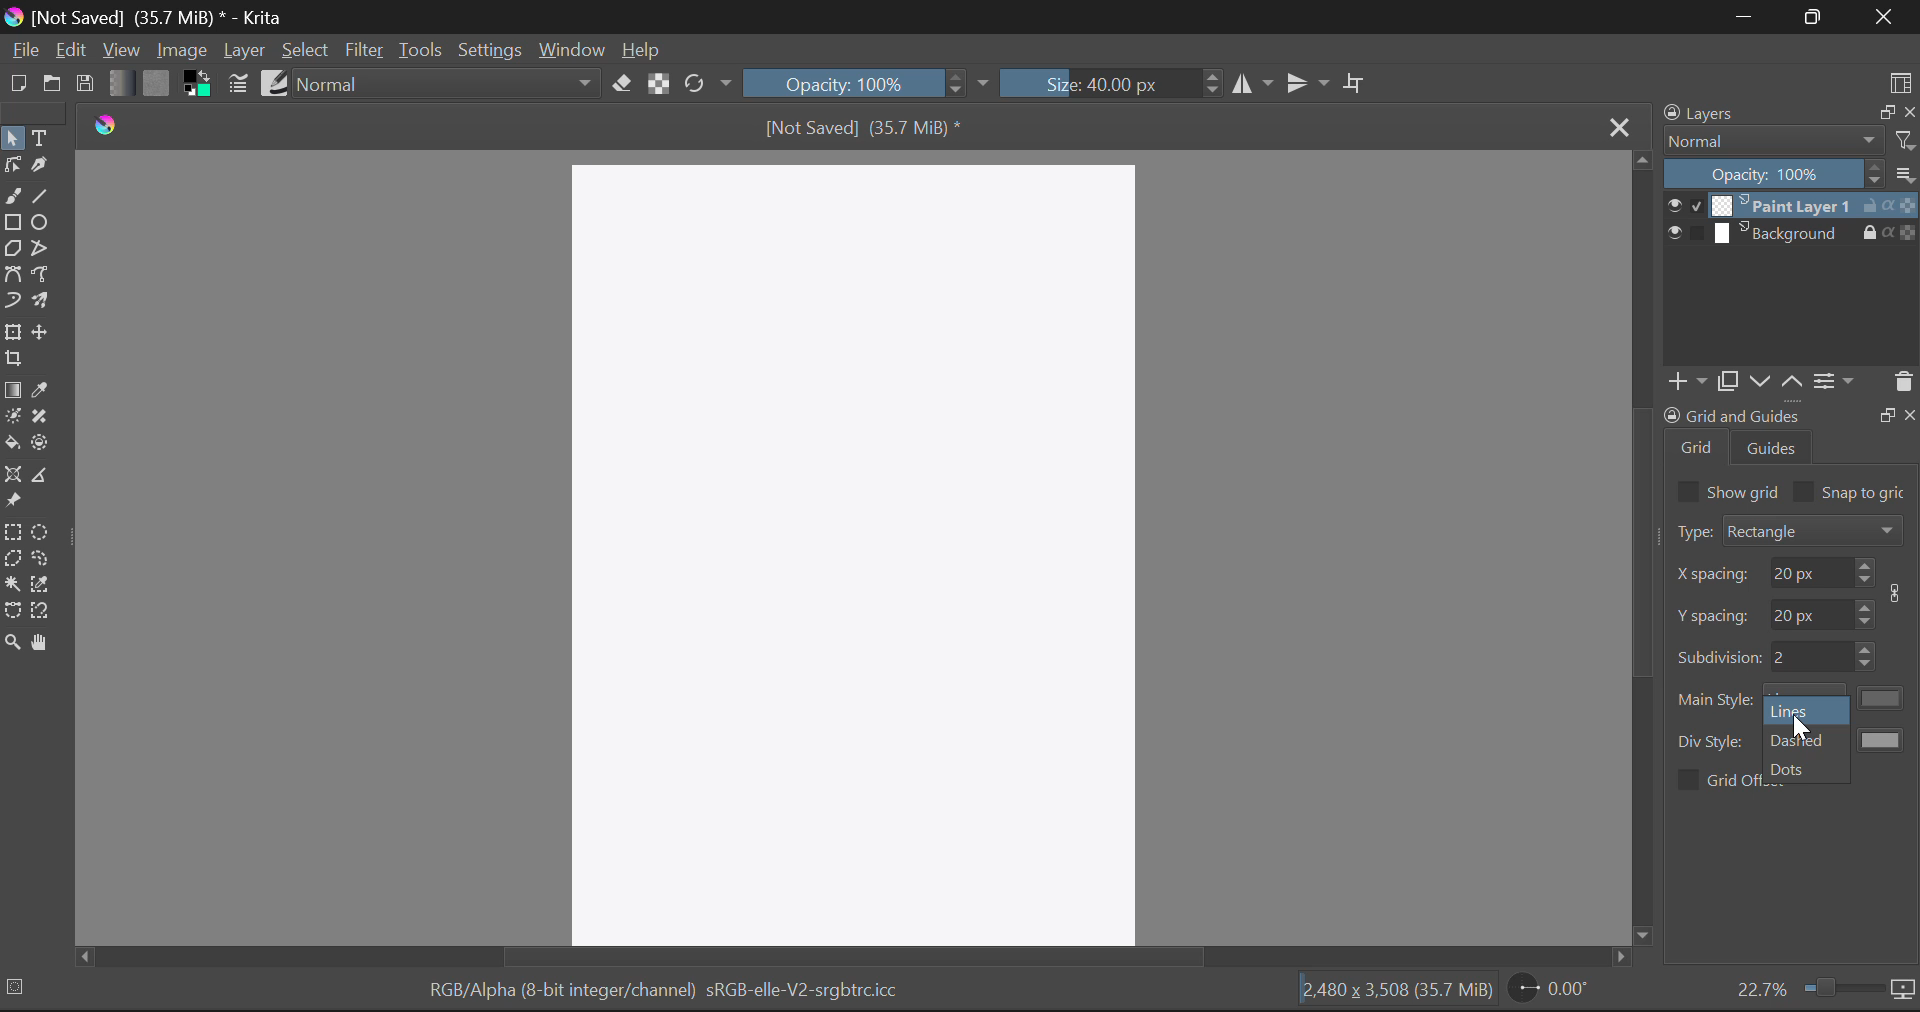 Image resolution: width=1920 pixels, height=1012 pixels. Describe the element at coordinates (662, 994) in the screenshot. I see `RGB/Alpha (8-bit integer/channel) sRGB-elle-V2-srgbtrc.icc` at that location.